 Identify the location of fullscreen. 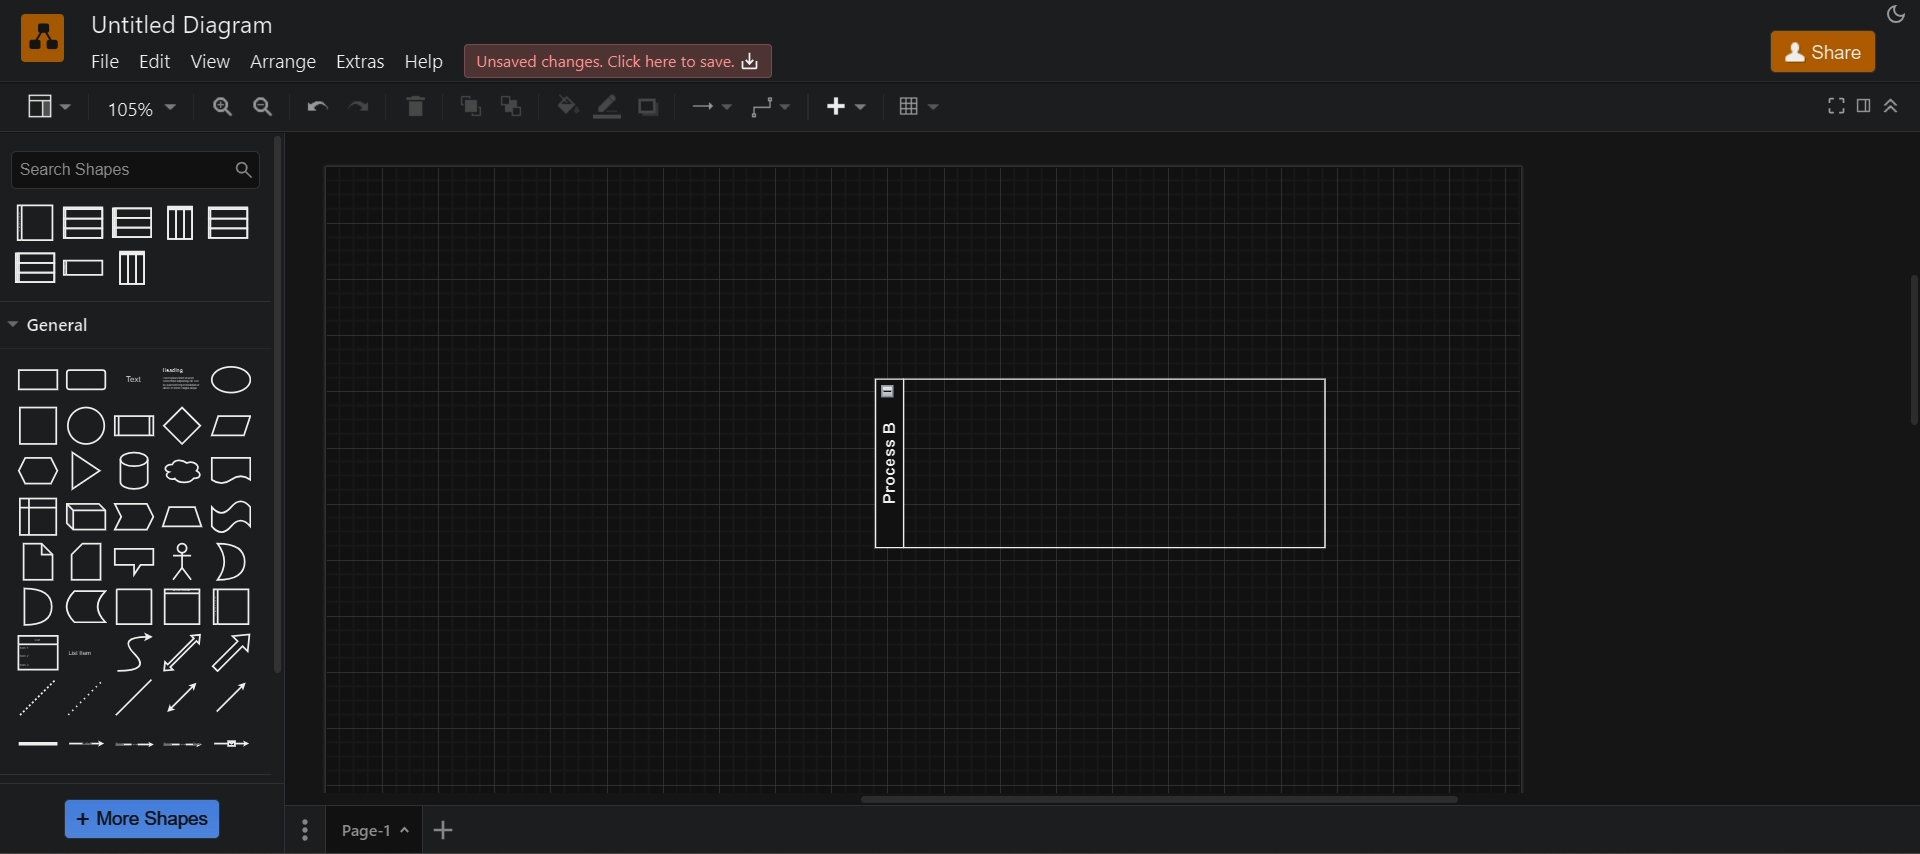
(1838, 104).